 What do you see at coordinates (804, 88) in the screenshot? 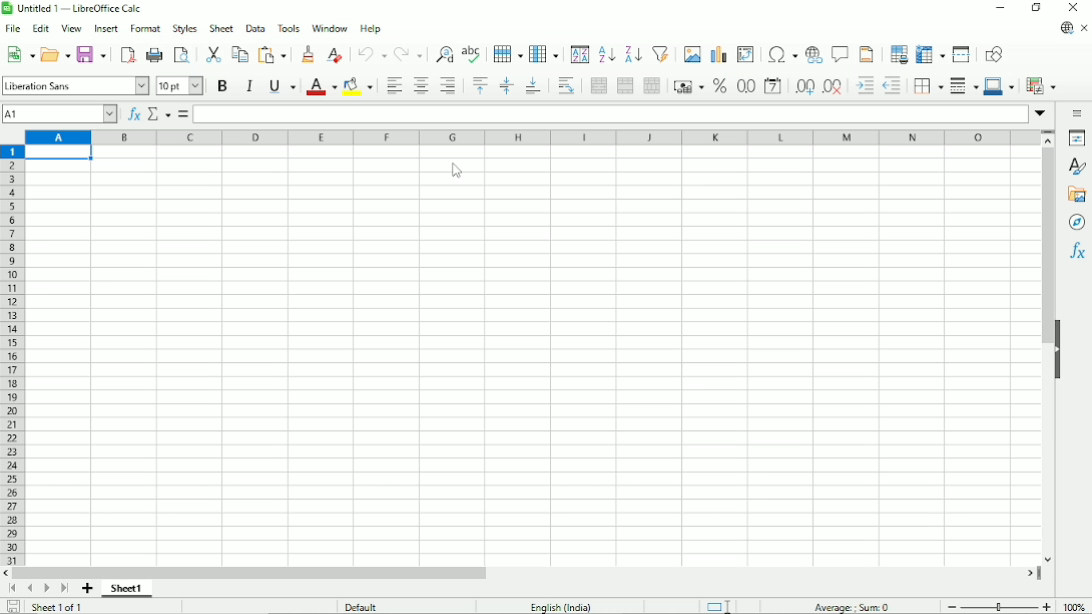
I see `Add decimal place` at bounding box center [804, 88].